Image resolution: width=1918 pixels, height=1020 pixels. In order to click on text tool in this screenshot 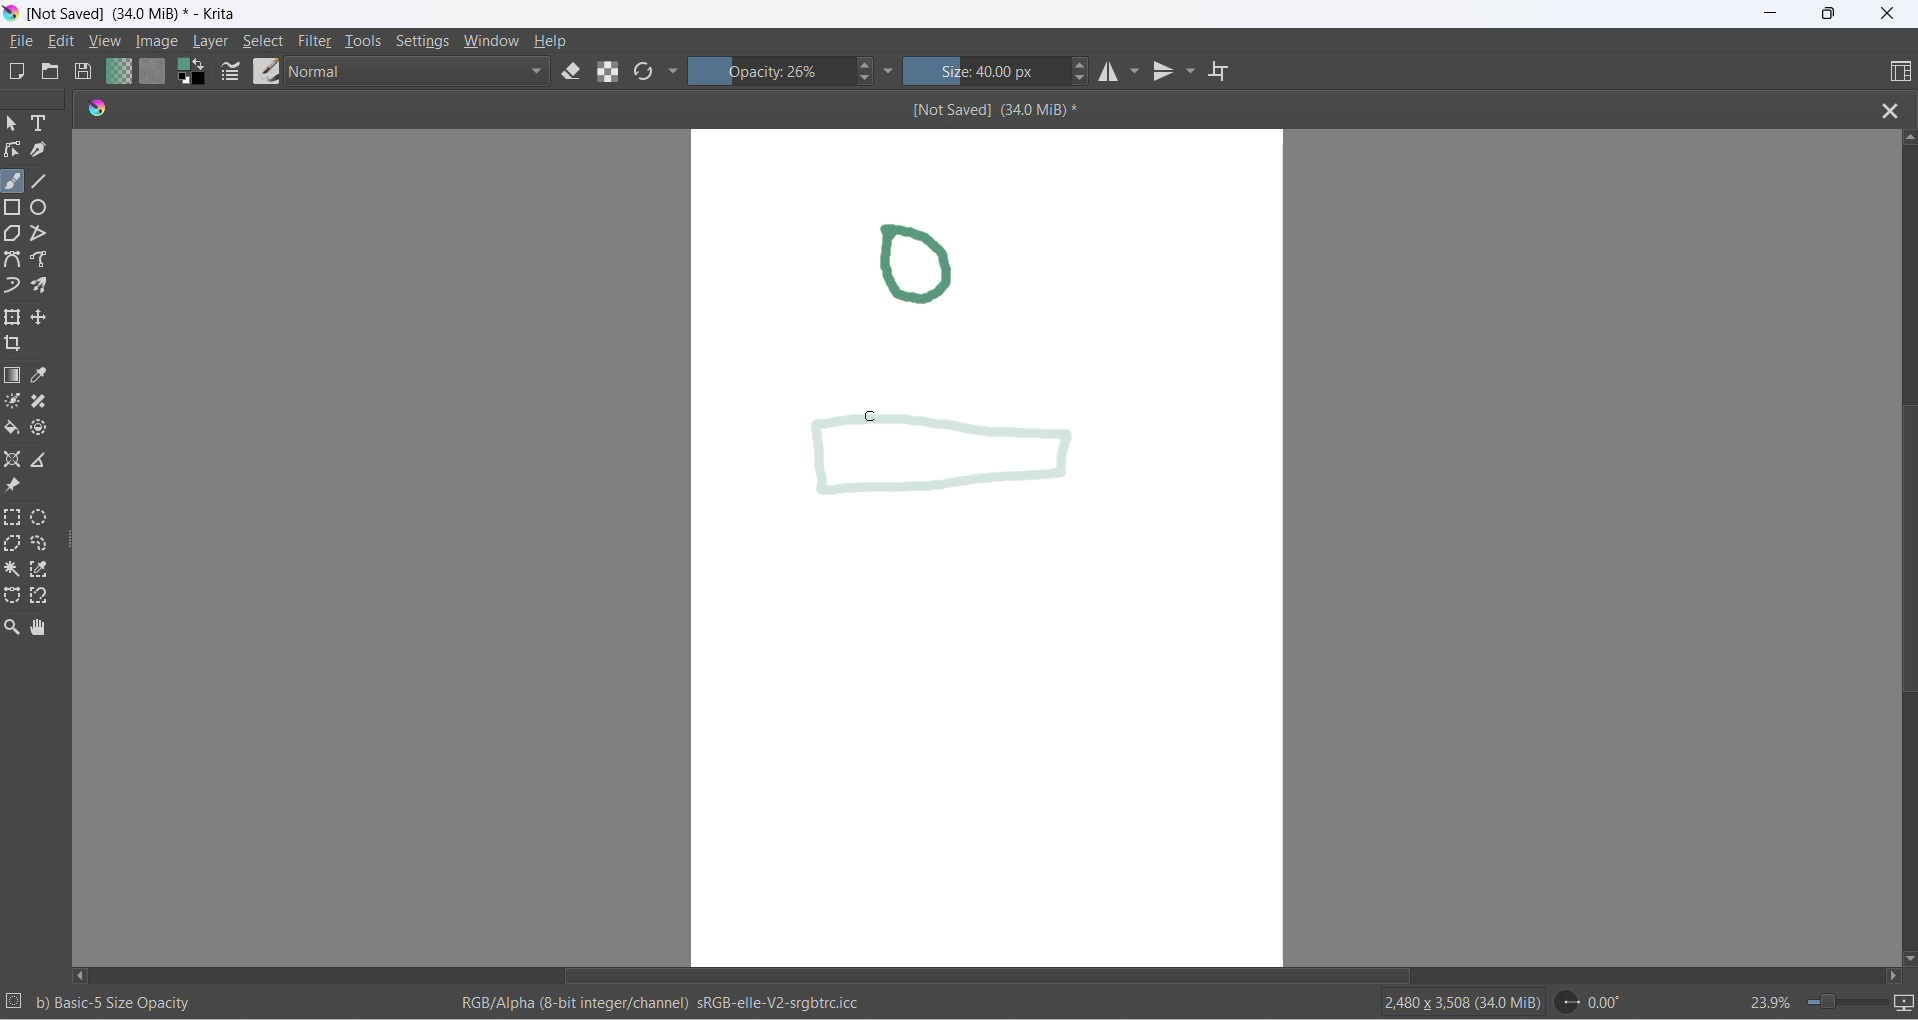, I will do `click(49, 128)`.